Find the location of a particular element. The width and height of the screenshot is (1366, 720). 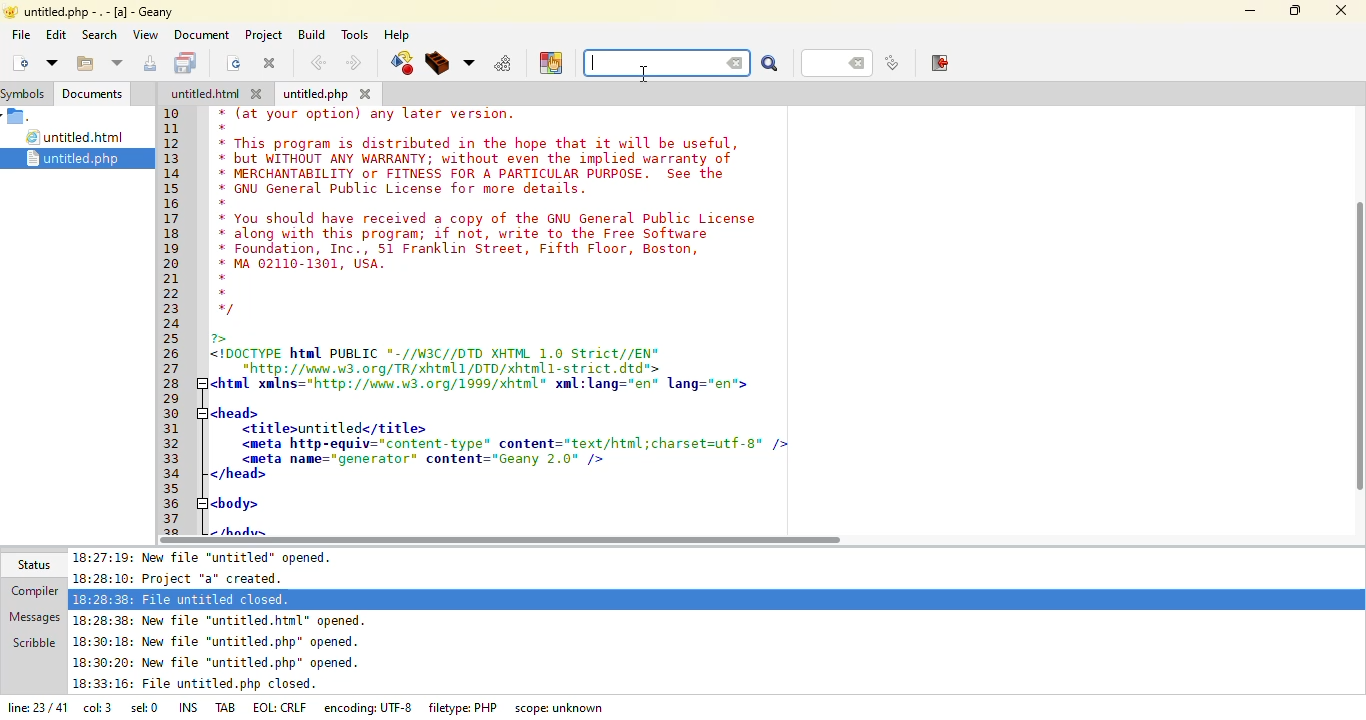

scroll bar is located at coordinates (1362, 338).